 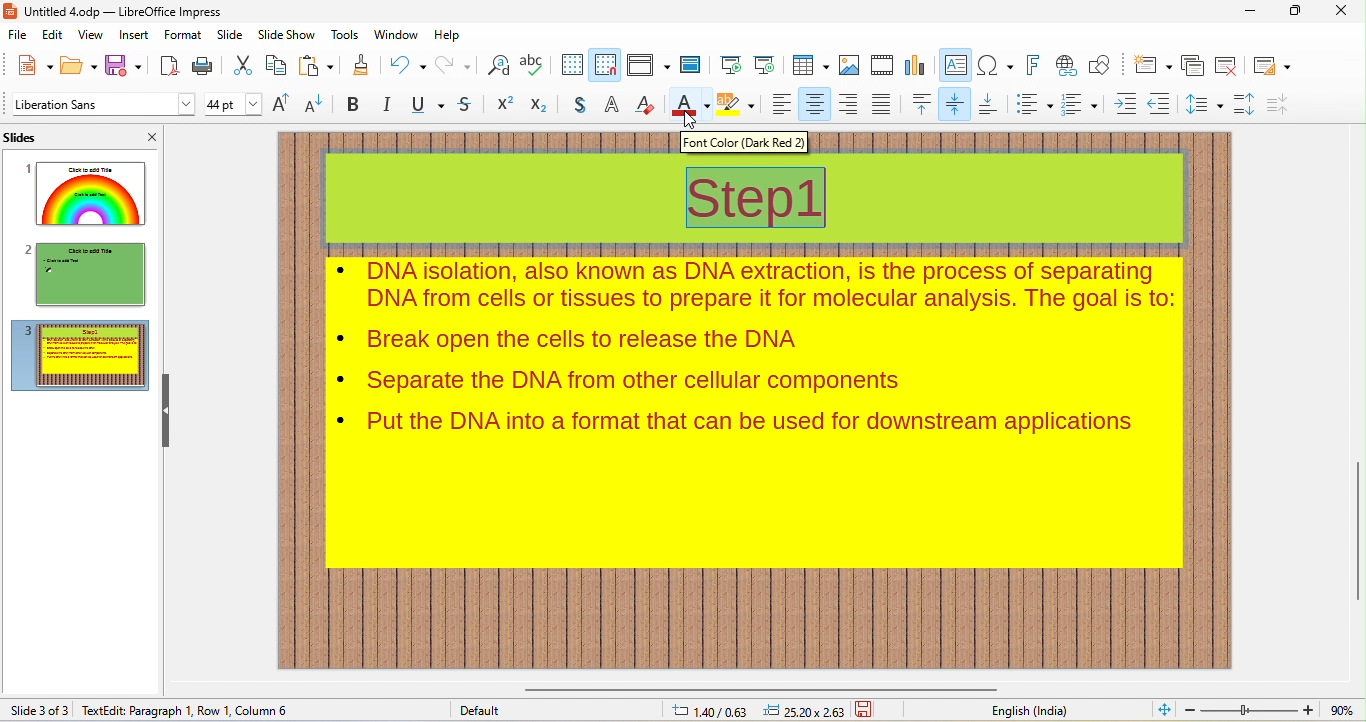 What do you see at coordinates (1228, 66) in the screenshot?
I see `remove` at bounding box center [1228, 66].